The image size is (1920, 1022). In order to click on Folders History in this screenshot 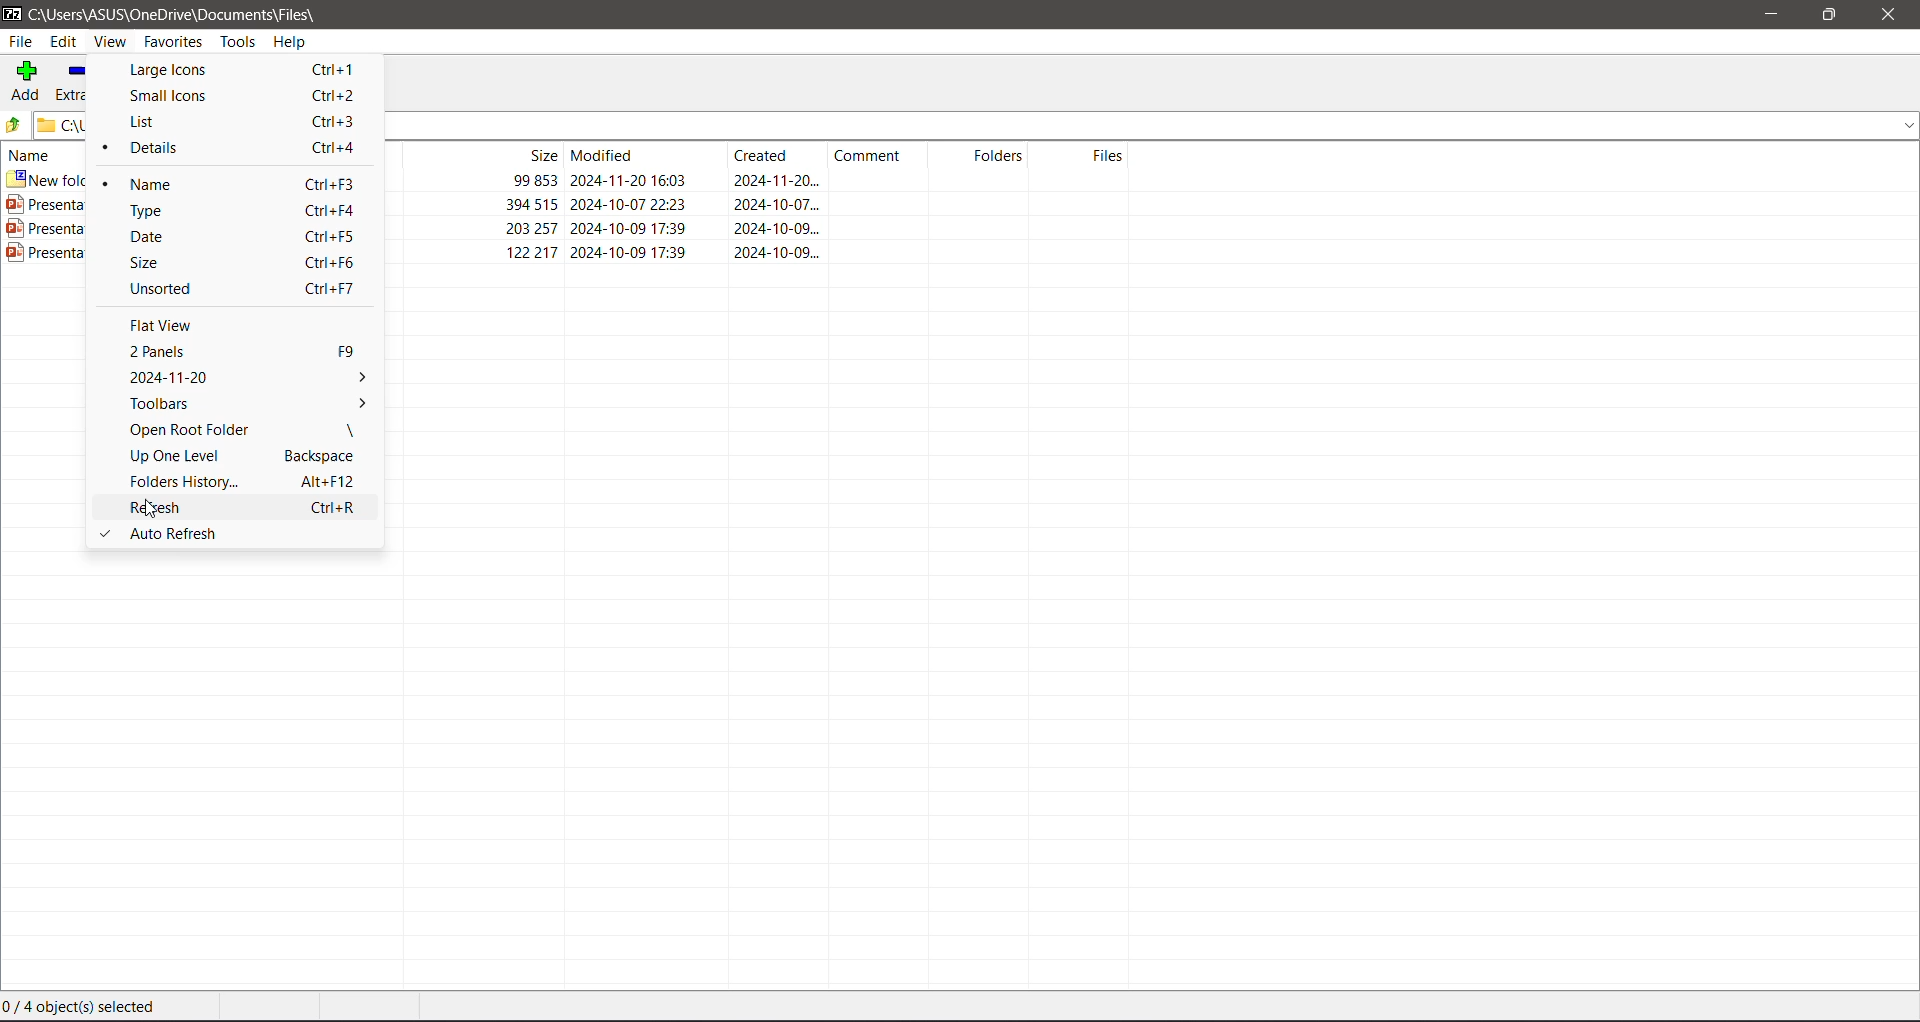, I will do `click(186, 480)`.